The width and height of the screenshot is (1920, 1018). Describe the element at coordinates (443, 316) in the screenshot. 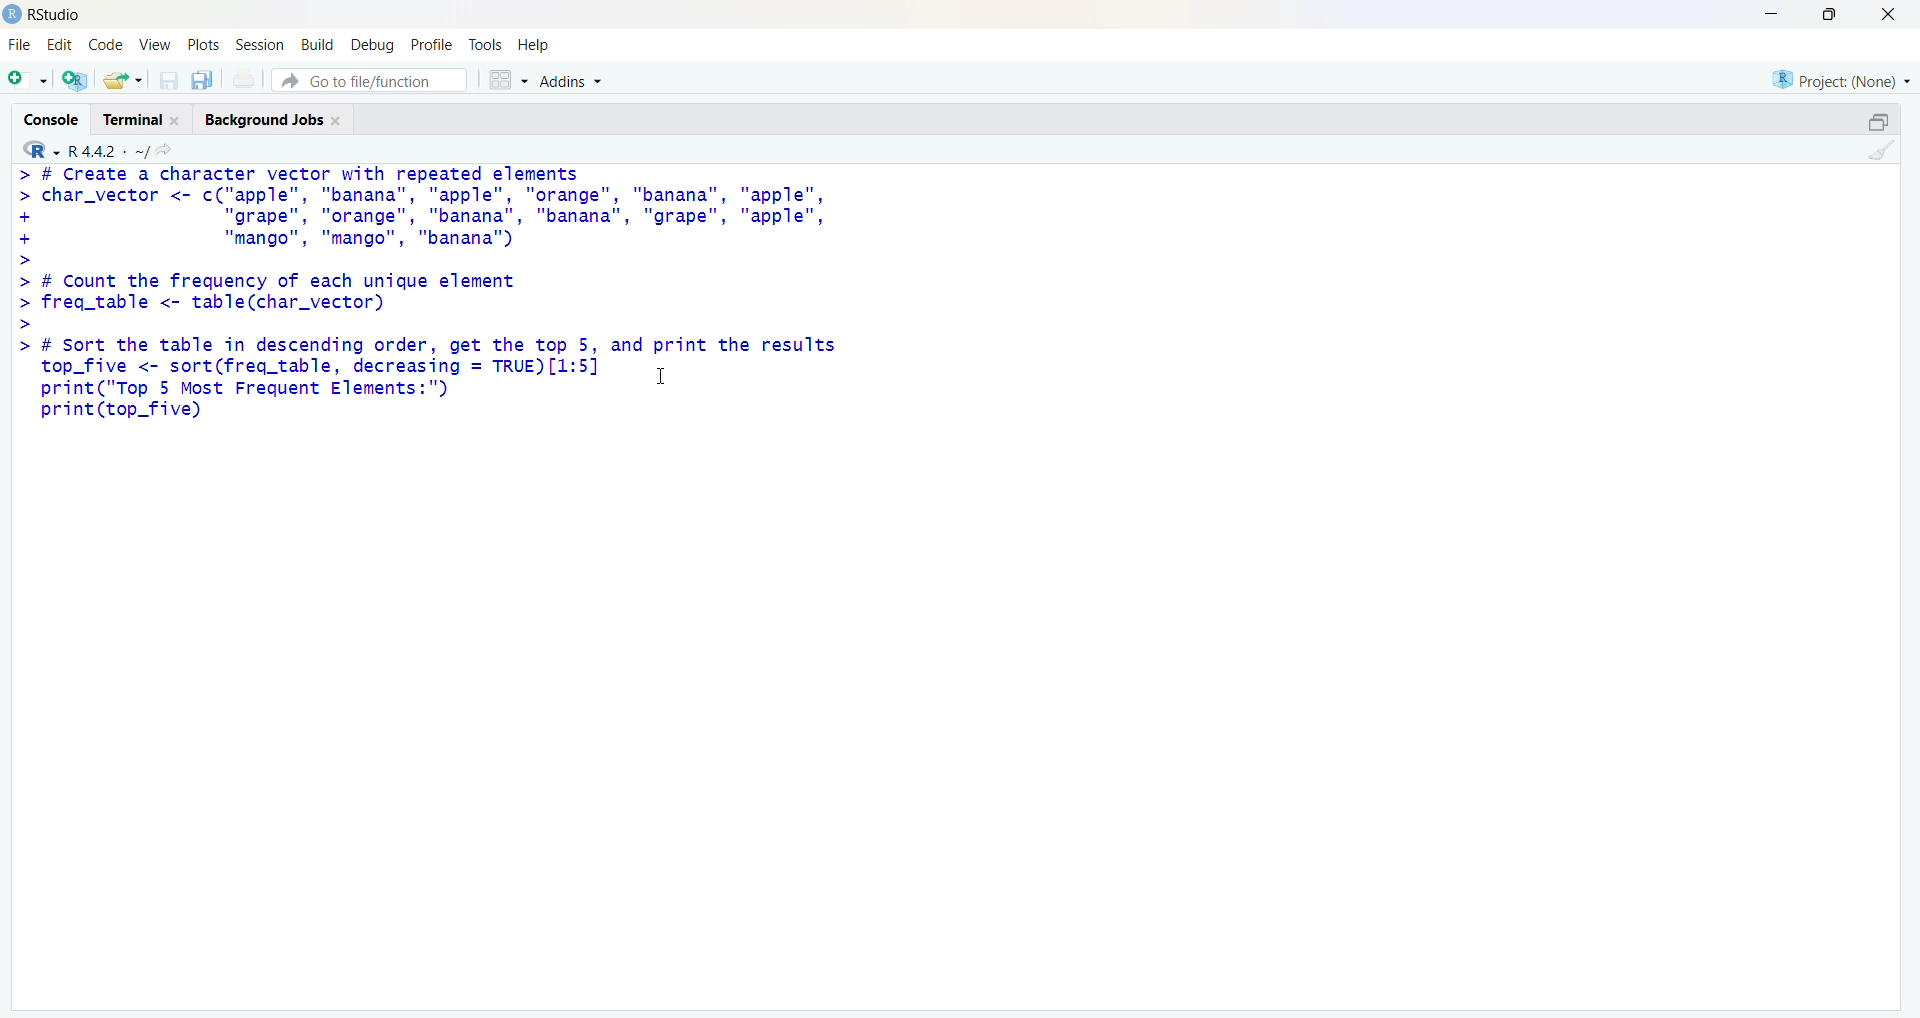

I see `> # Create a character vector with repeated elements
> char_vector <- c("apple", "banana", "apple", "orange", "banana", "apple",
+ "grape", "orange", "banana", "banana", "grape", "apple",
+ "mango", "mango", "banana")
>
> # Count the frequency of each unique element
> freq_table <- table(char_vector)
>
> # Sort the table in descending order, get the top 5, and print the results
top_five <- sort(freq_table, decreasing = TRUE)[1:5] T
print("Top 5 Most Frequent Elements:")
print (top_five)` at that location.